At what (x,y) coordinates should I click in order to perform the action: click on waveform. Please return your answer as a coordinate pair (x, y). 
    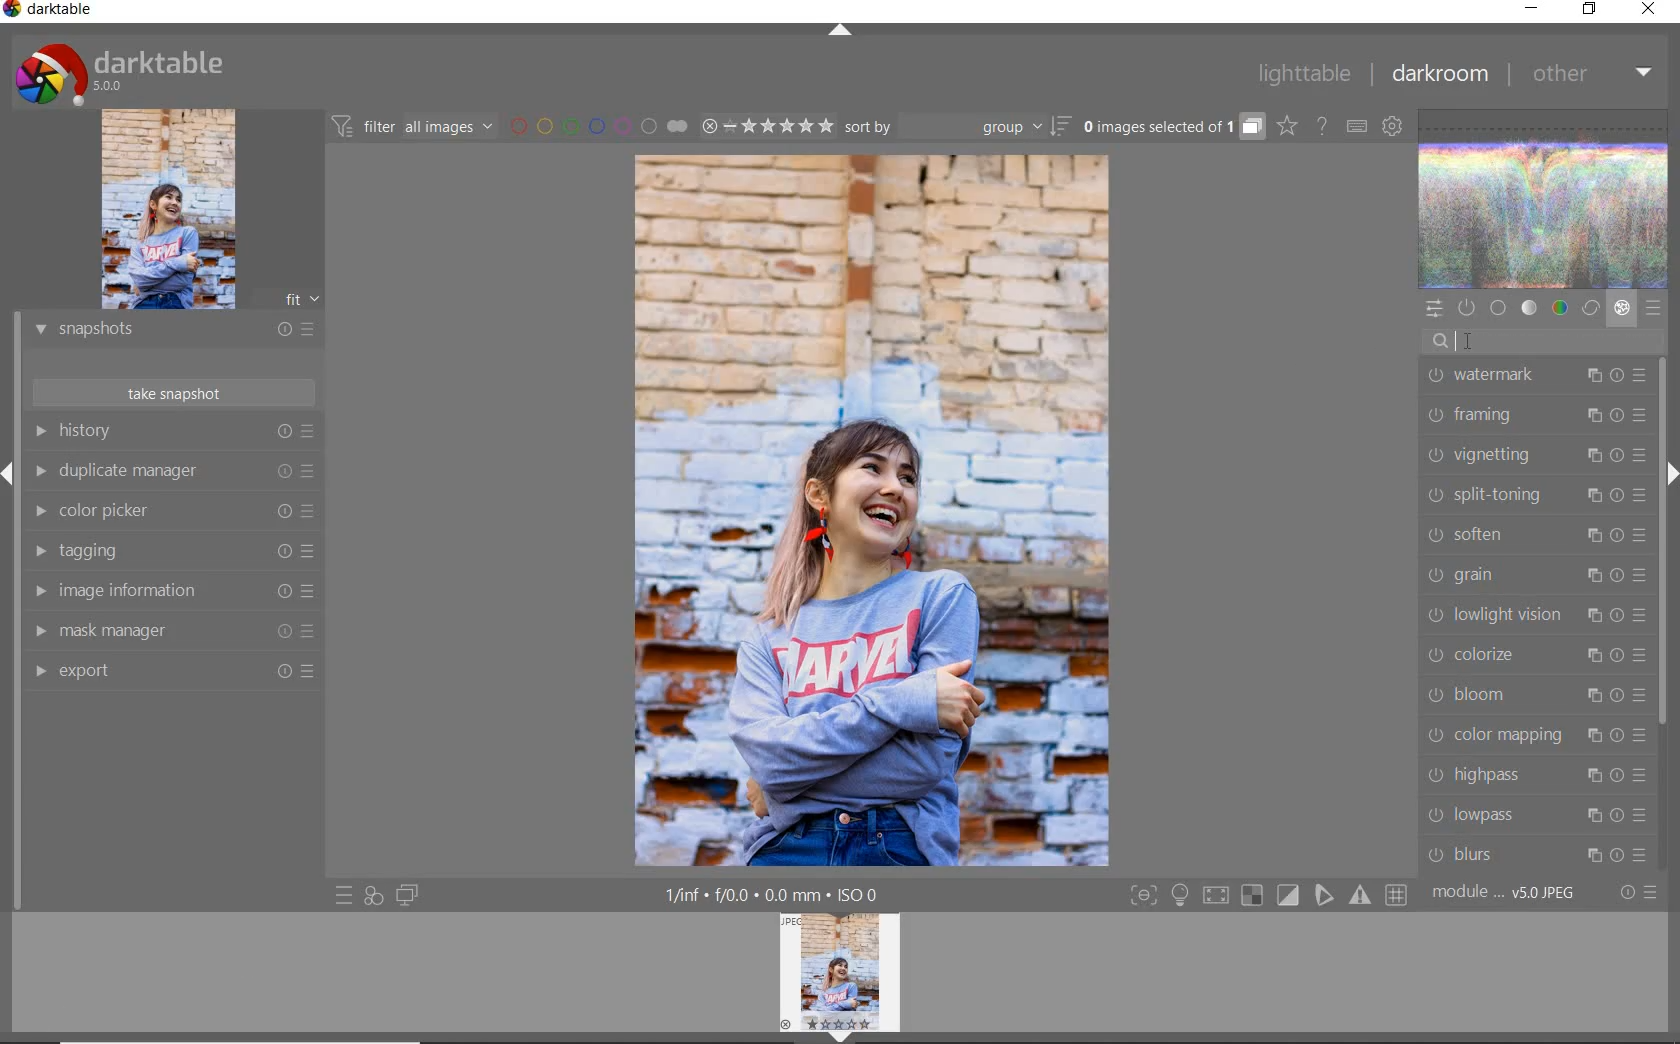
    Looking at the image, I should click on (1545, 197).